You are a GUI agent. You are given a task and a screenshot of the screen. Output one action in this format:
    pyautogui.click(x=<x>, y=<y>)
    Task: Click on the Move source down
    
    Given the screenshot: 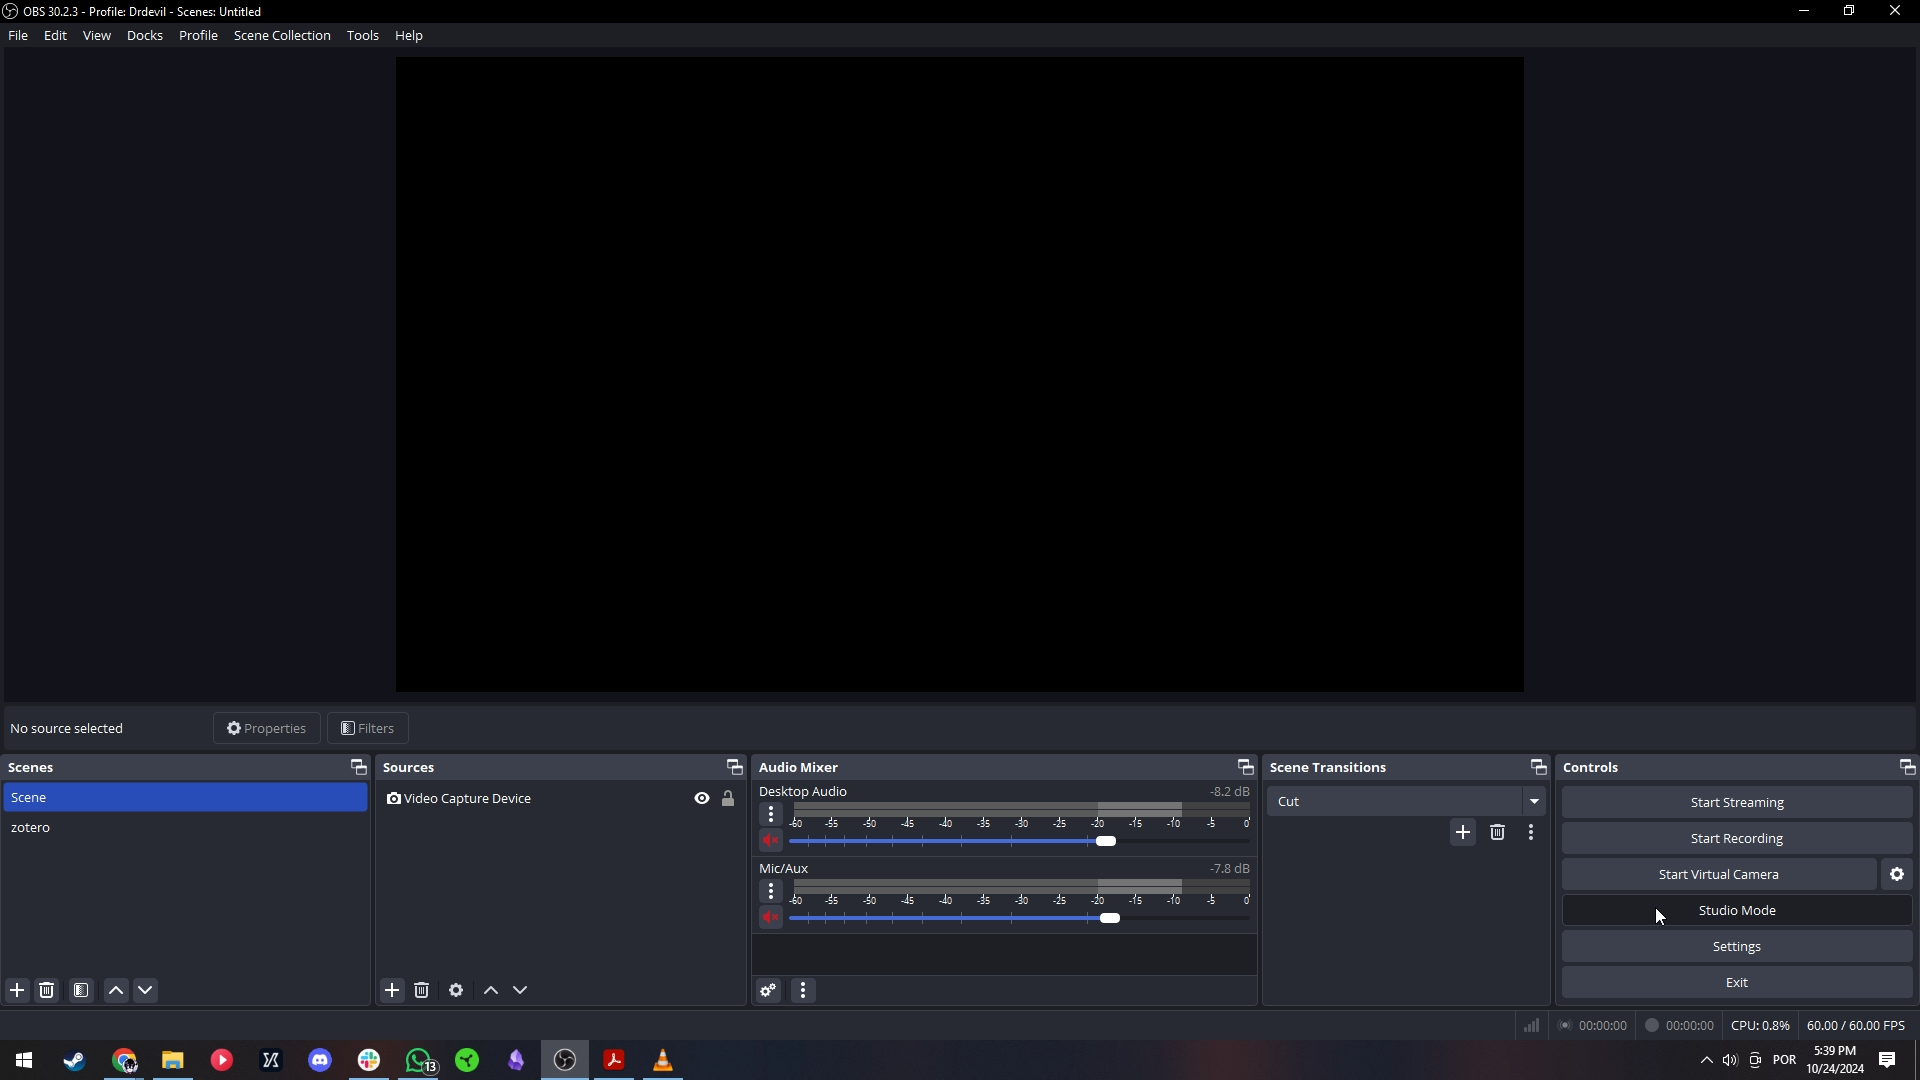 What is the action you would take?
    pyautogui.click(x=520, y=991)
    